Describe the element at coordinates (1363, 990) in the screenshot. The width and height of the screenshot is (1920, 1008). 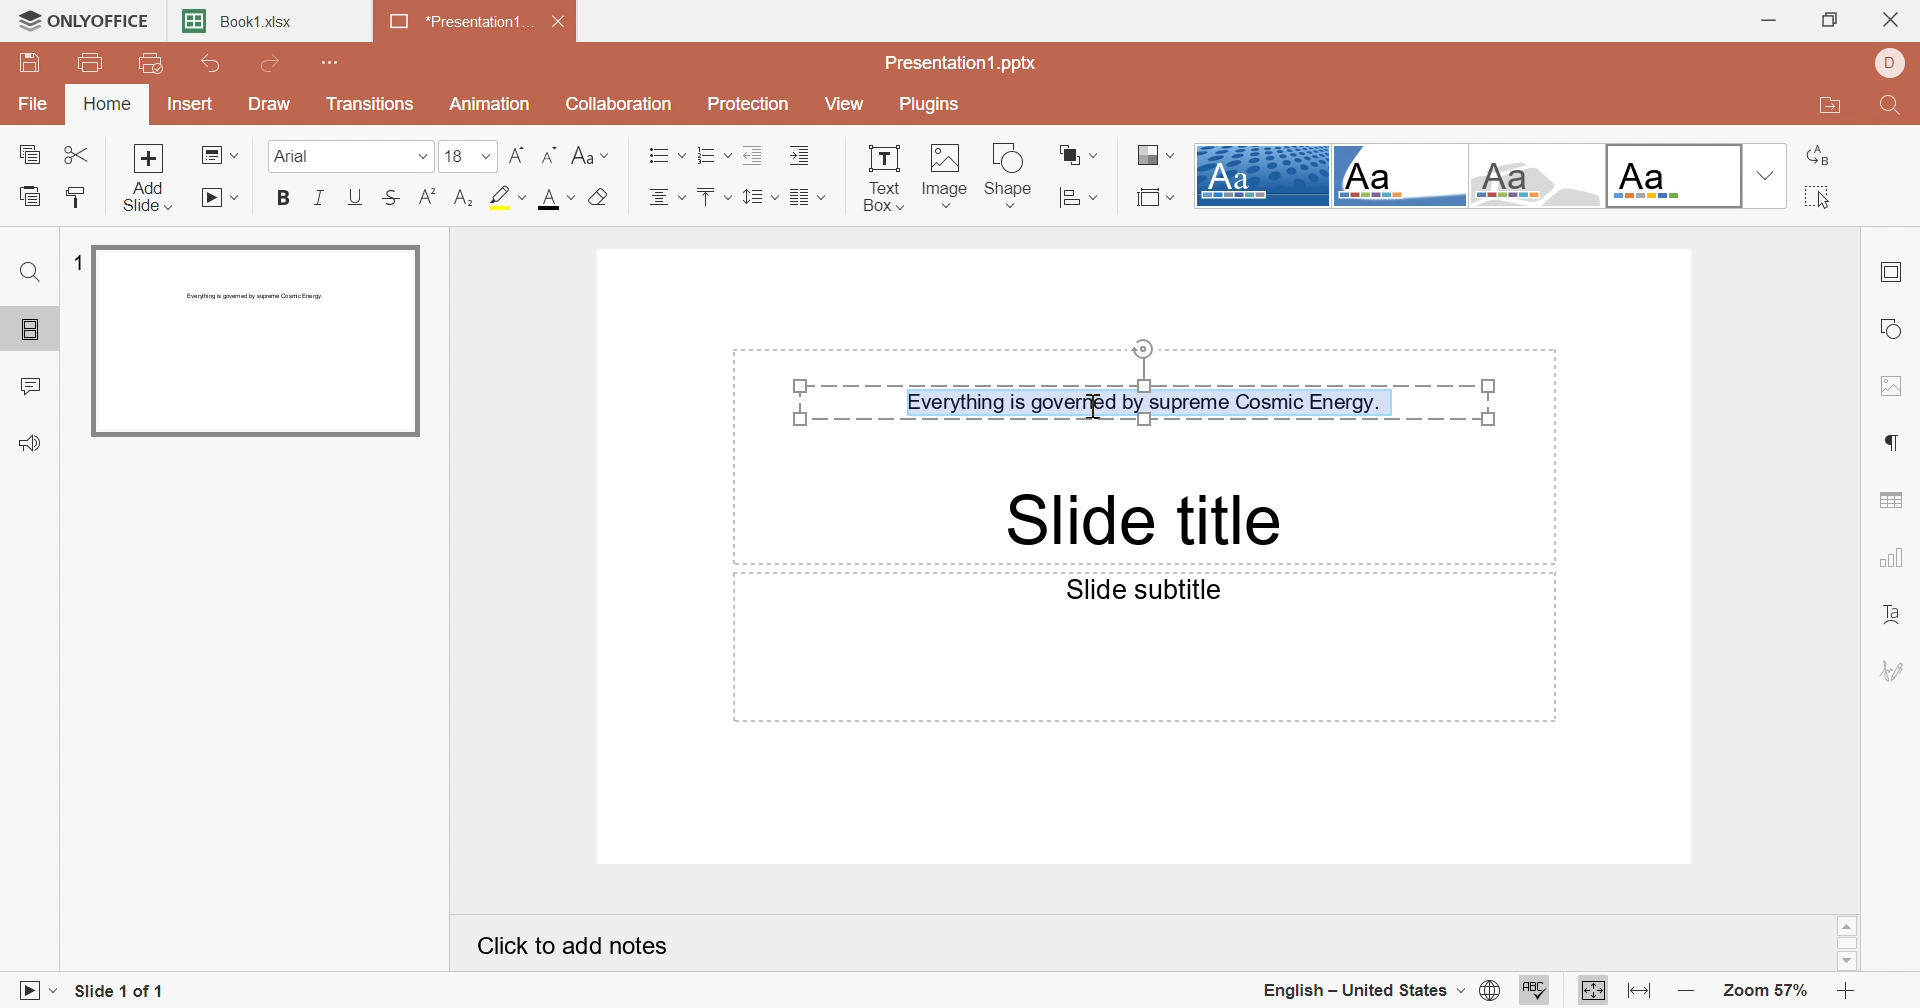
I see `English - United States` at that location.